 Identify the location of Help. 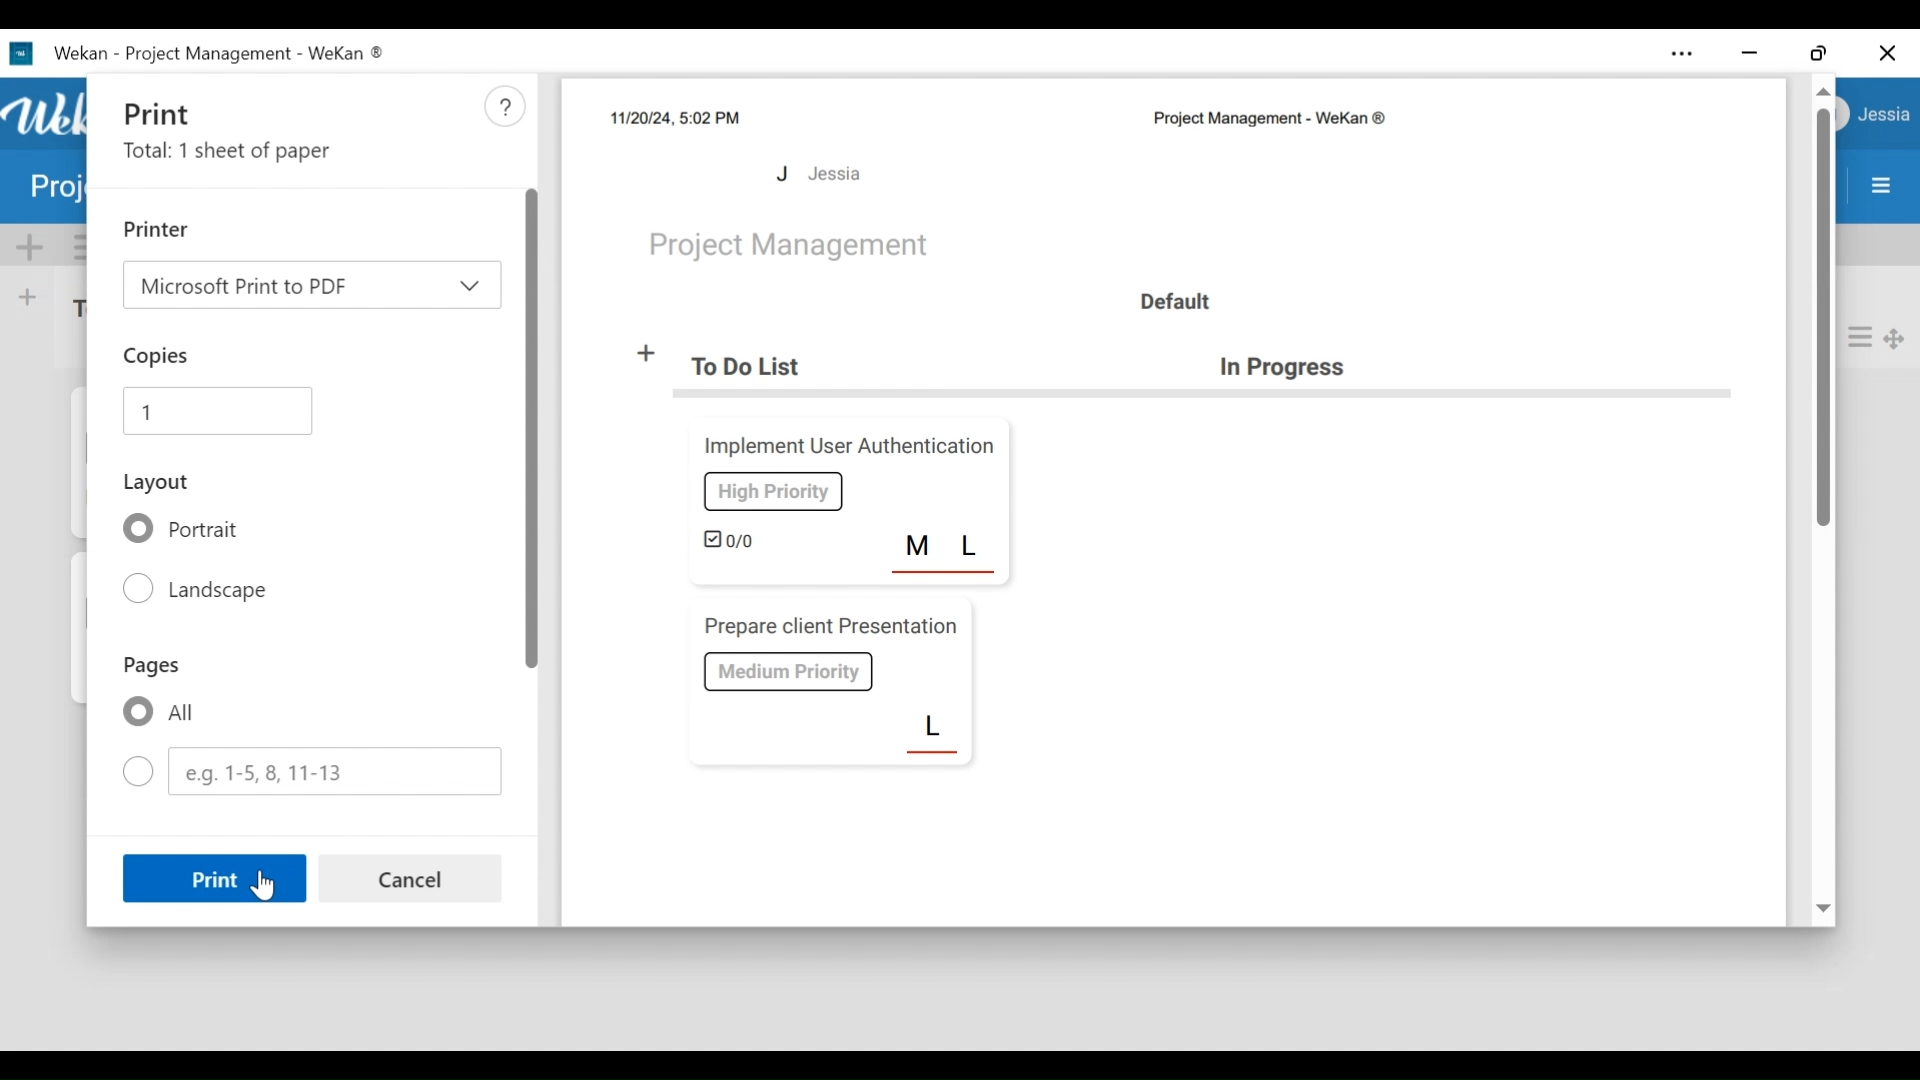
(503, 107).